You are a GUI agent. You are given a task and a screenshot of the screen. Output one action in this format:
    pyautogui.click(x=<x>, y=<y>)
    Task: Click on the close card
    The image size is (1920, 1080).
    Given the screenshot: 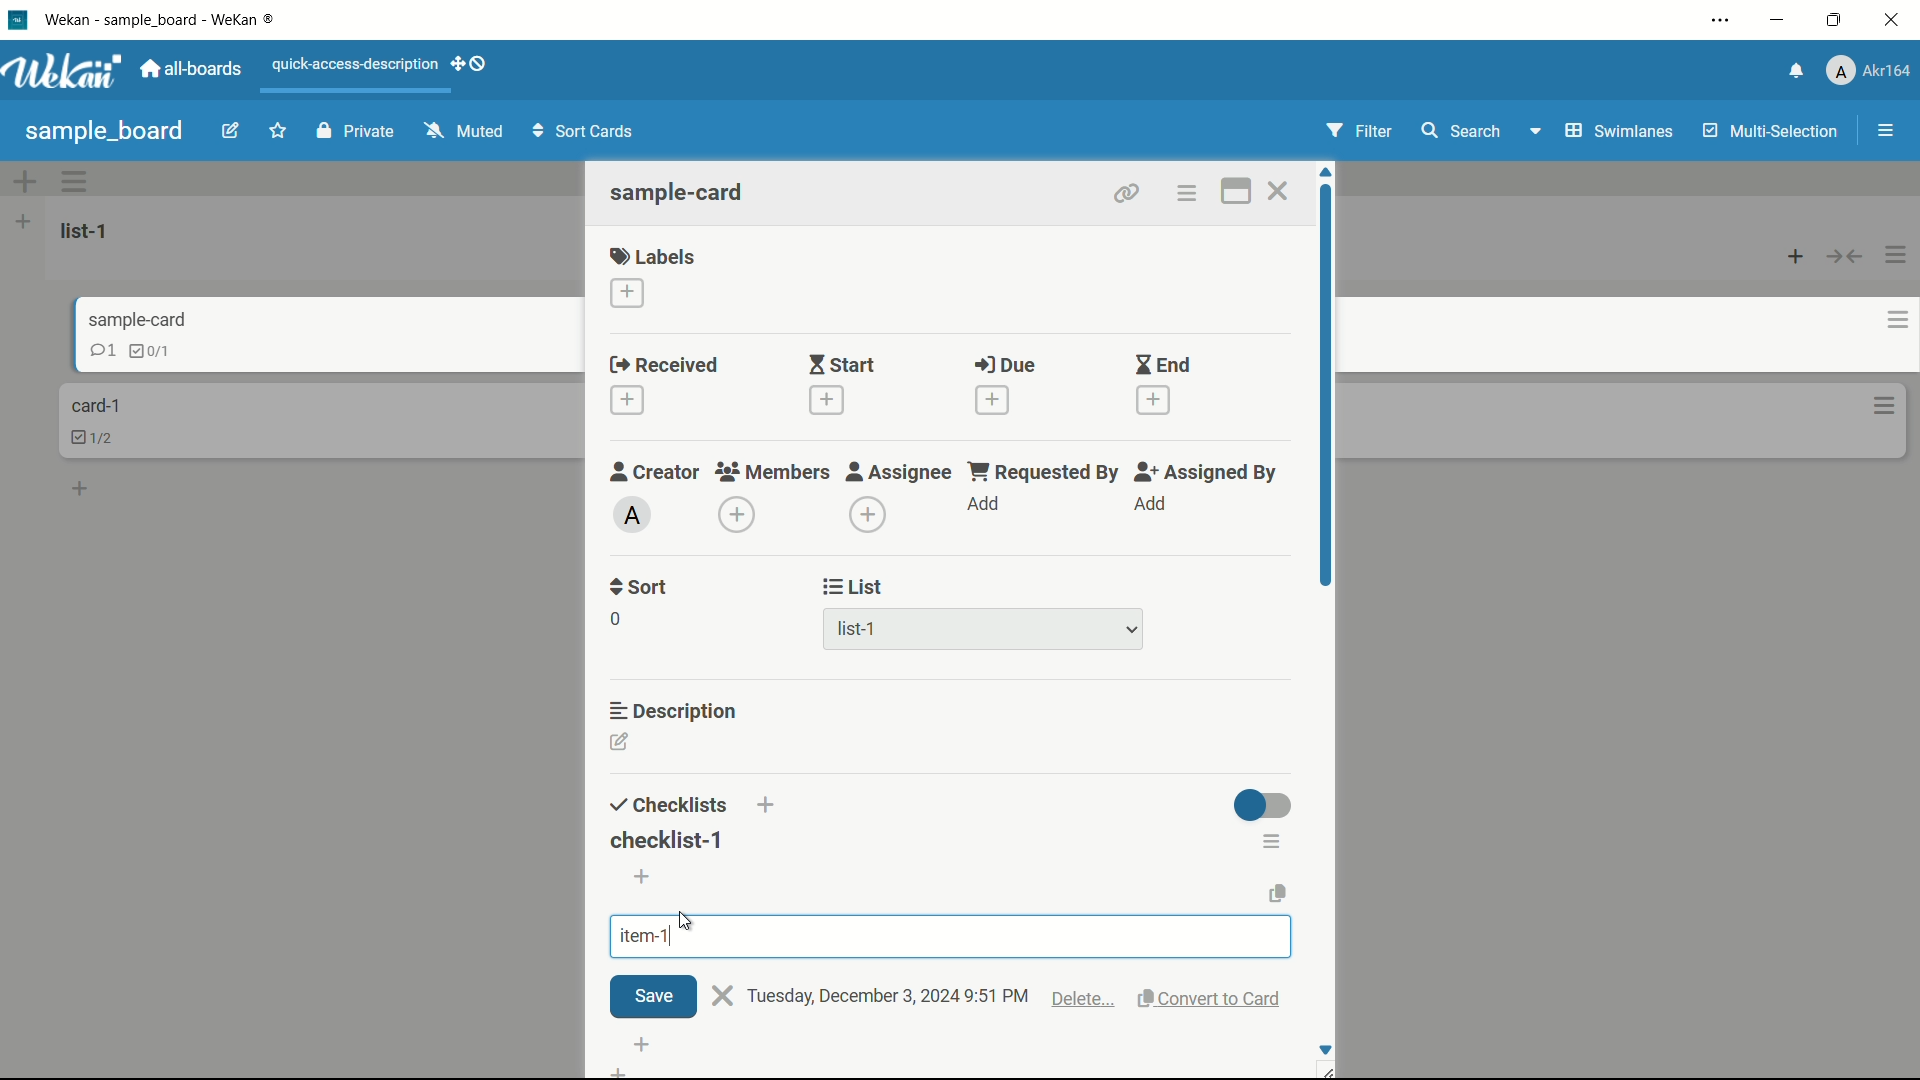 What is the action you would take?
    pyautogui.click(x=1279, y=190)
    